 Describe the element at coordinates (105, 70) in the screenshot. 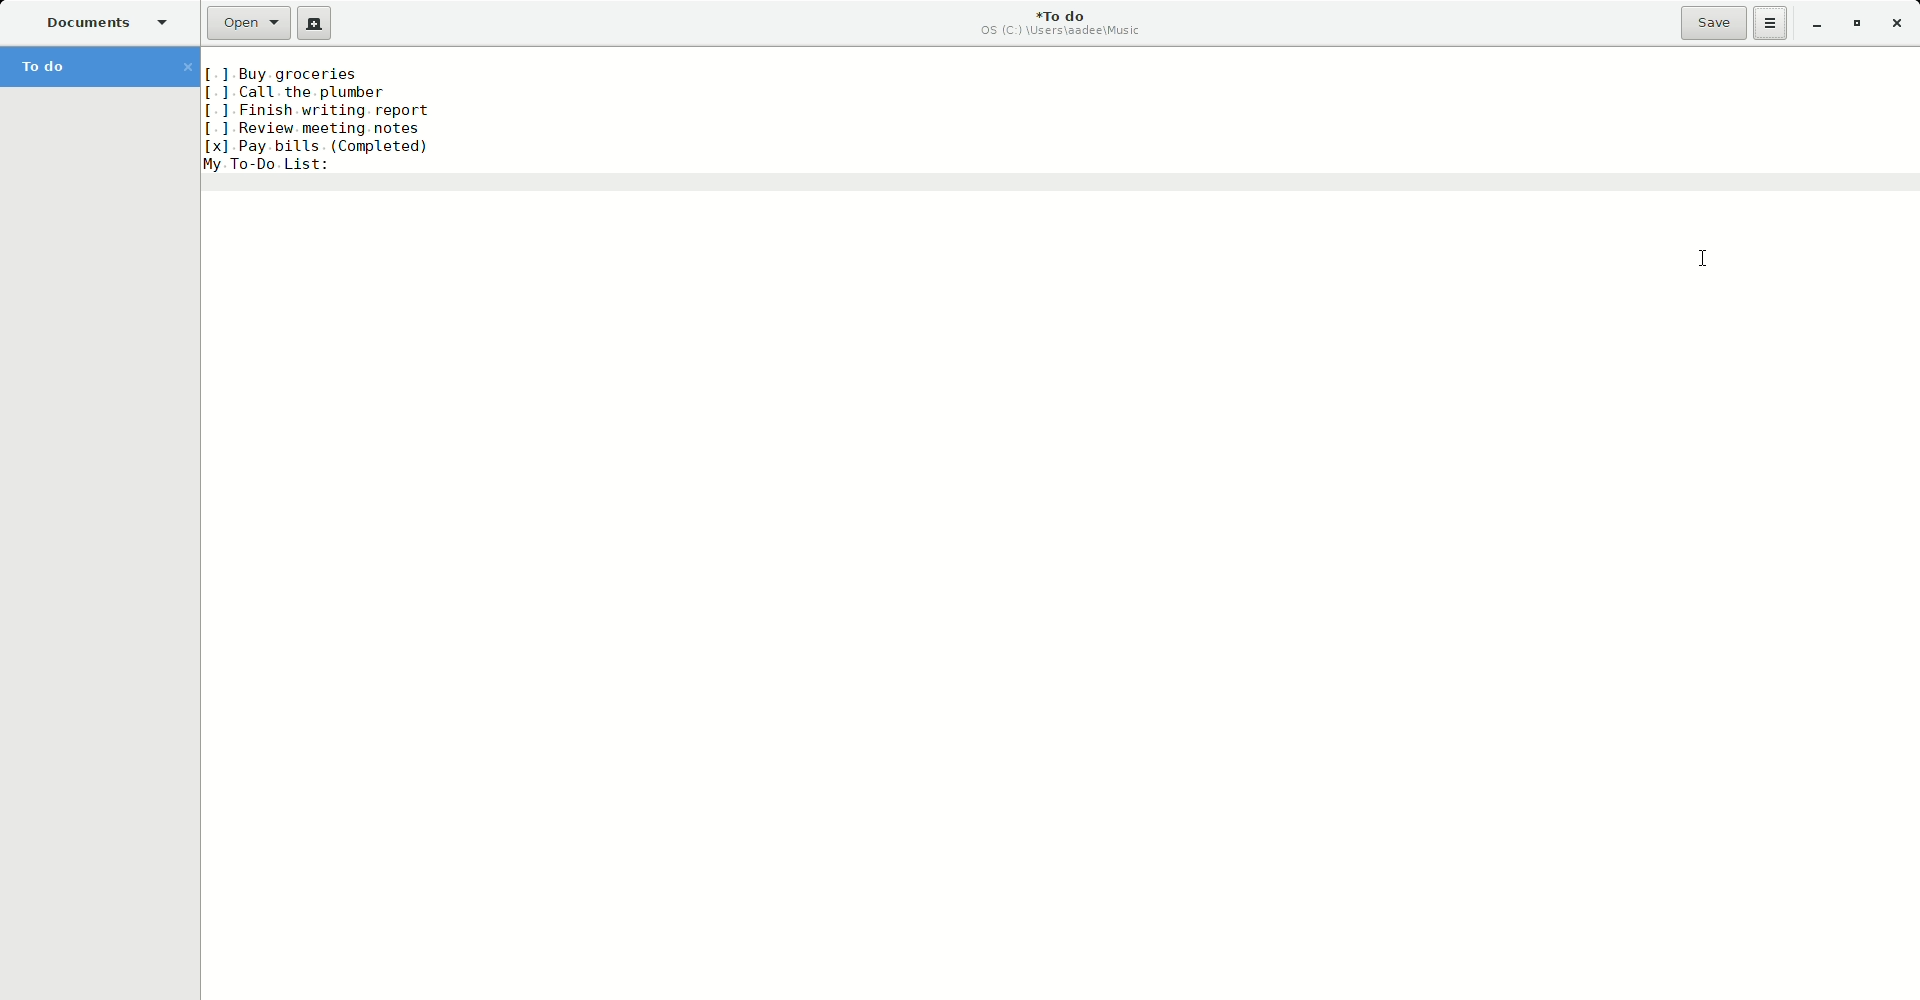

I see `To do` at that location.